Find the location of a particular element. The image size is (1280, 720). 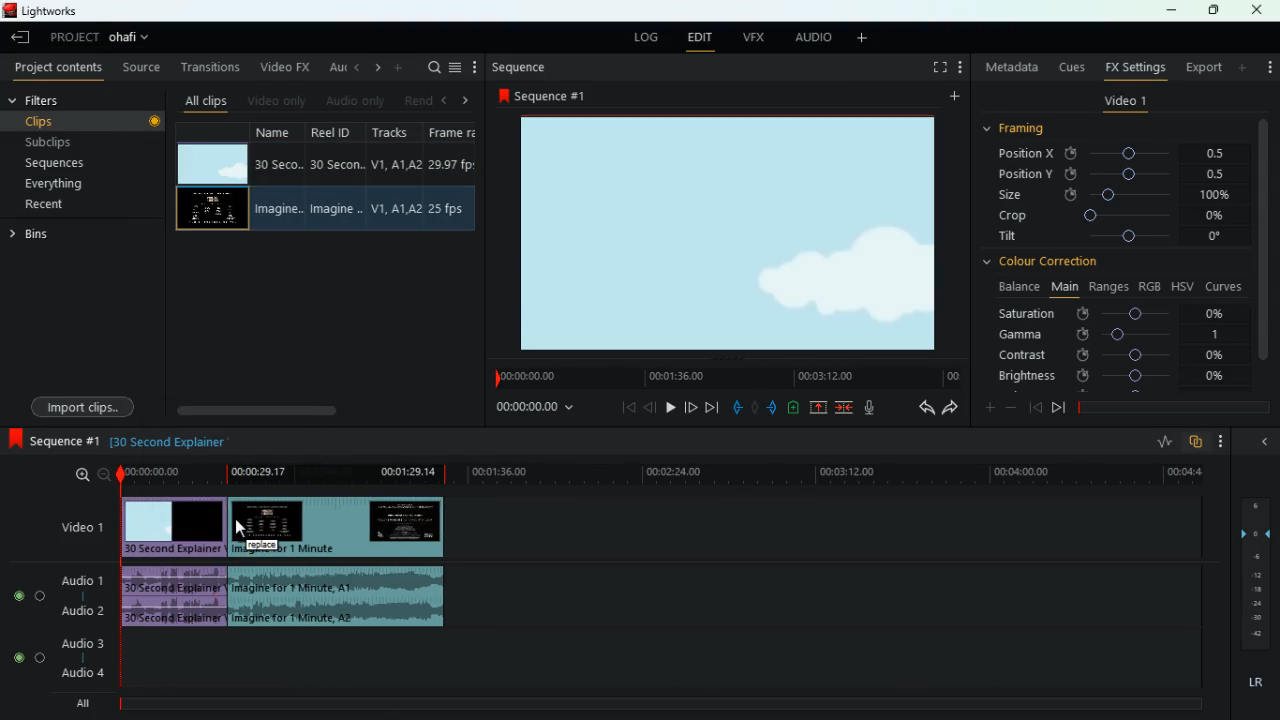

back is located at coordinates (1035, 407).